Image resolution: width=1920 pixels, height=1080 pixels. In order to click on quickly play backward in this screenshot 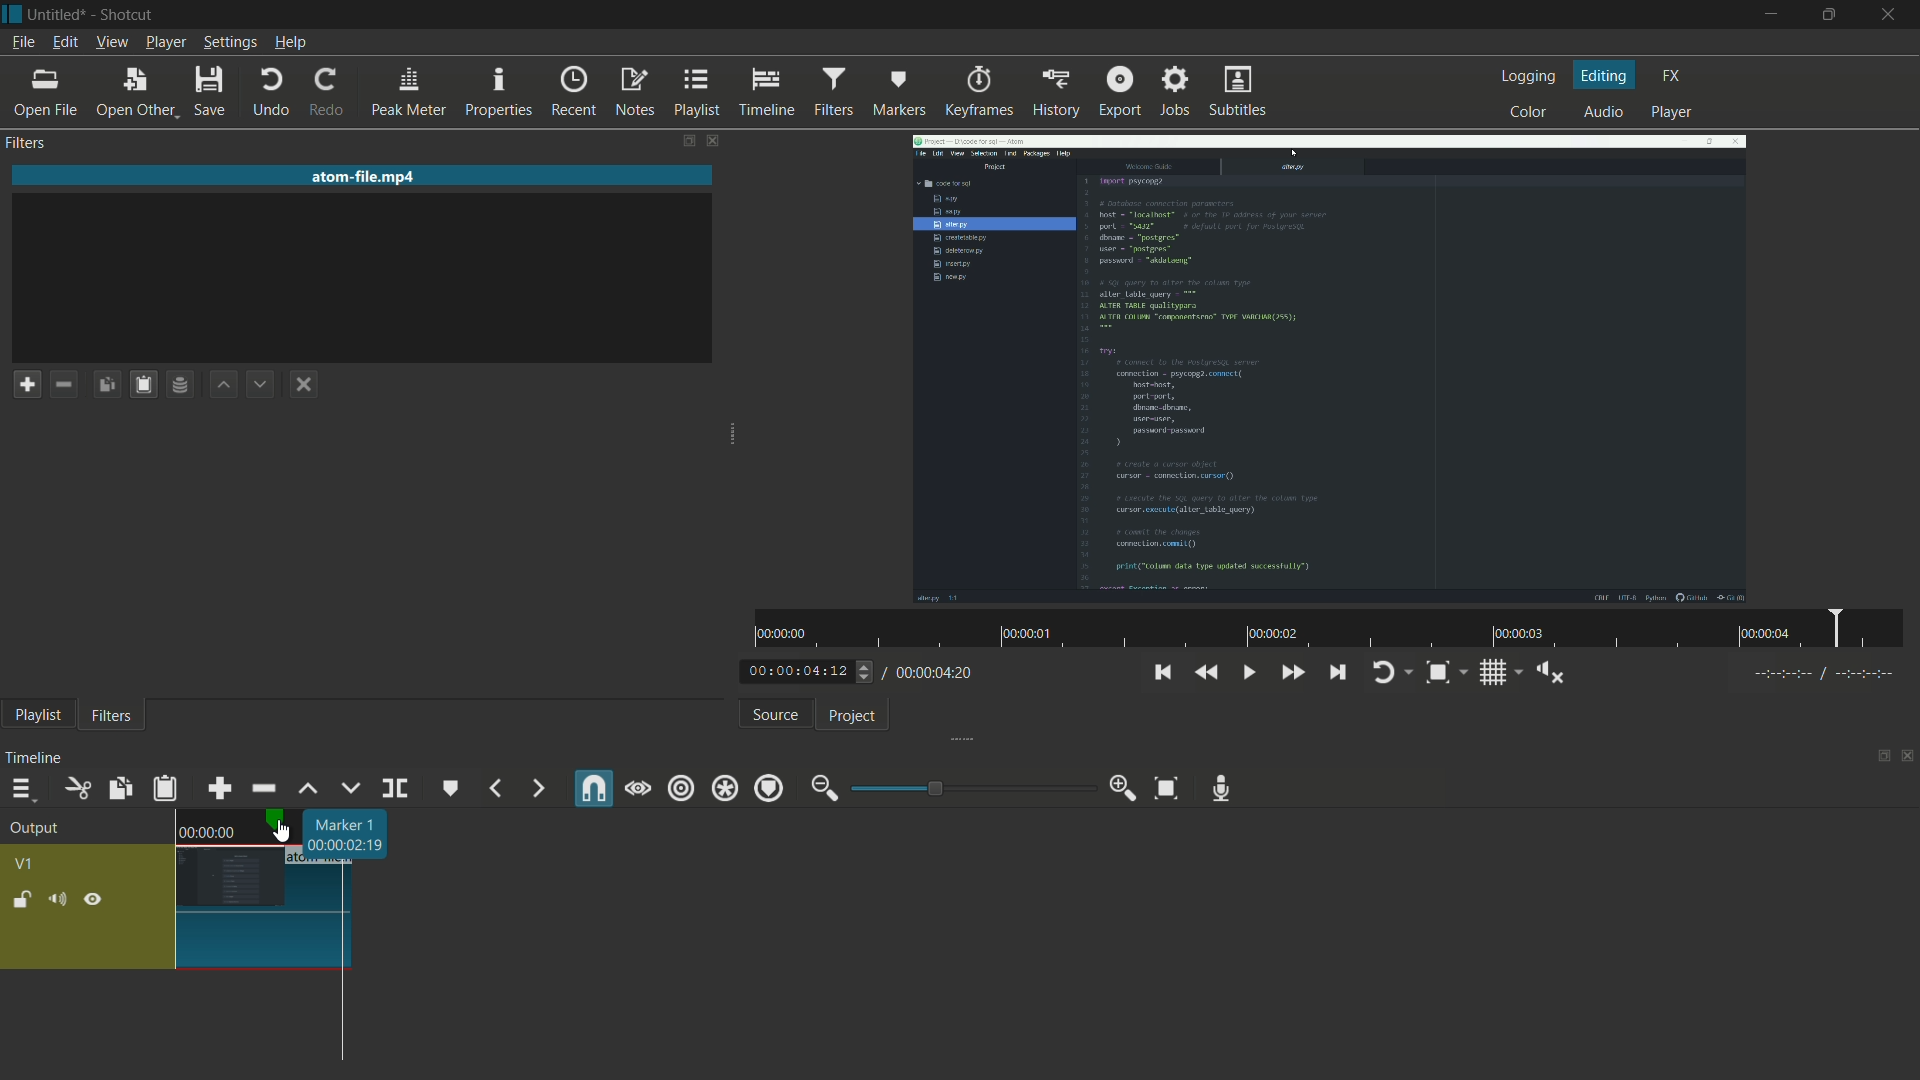, I will do `click(1207, 673)`.